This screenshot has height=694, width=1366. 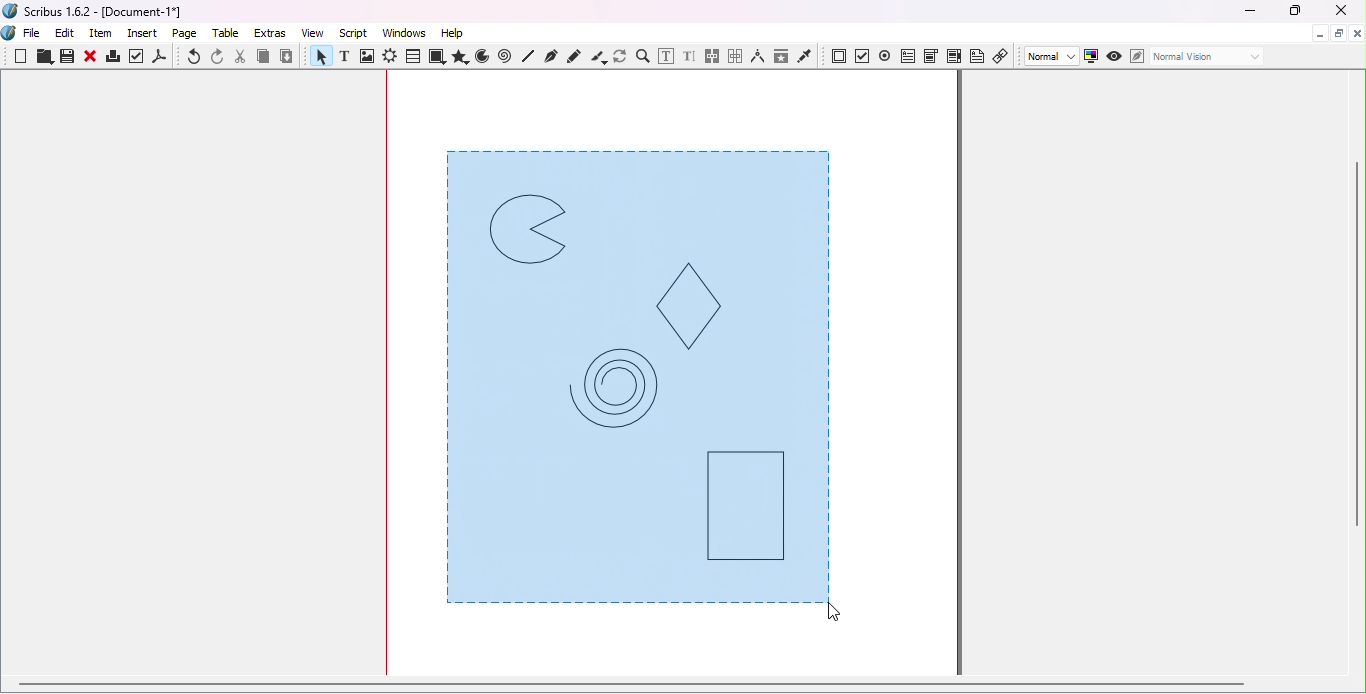 I want to click on Help, so click(x=452, y=33).